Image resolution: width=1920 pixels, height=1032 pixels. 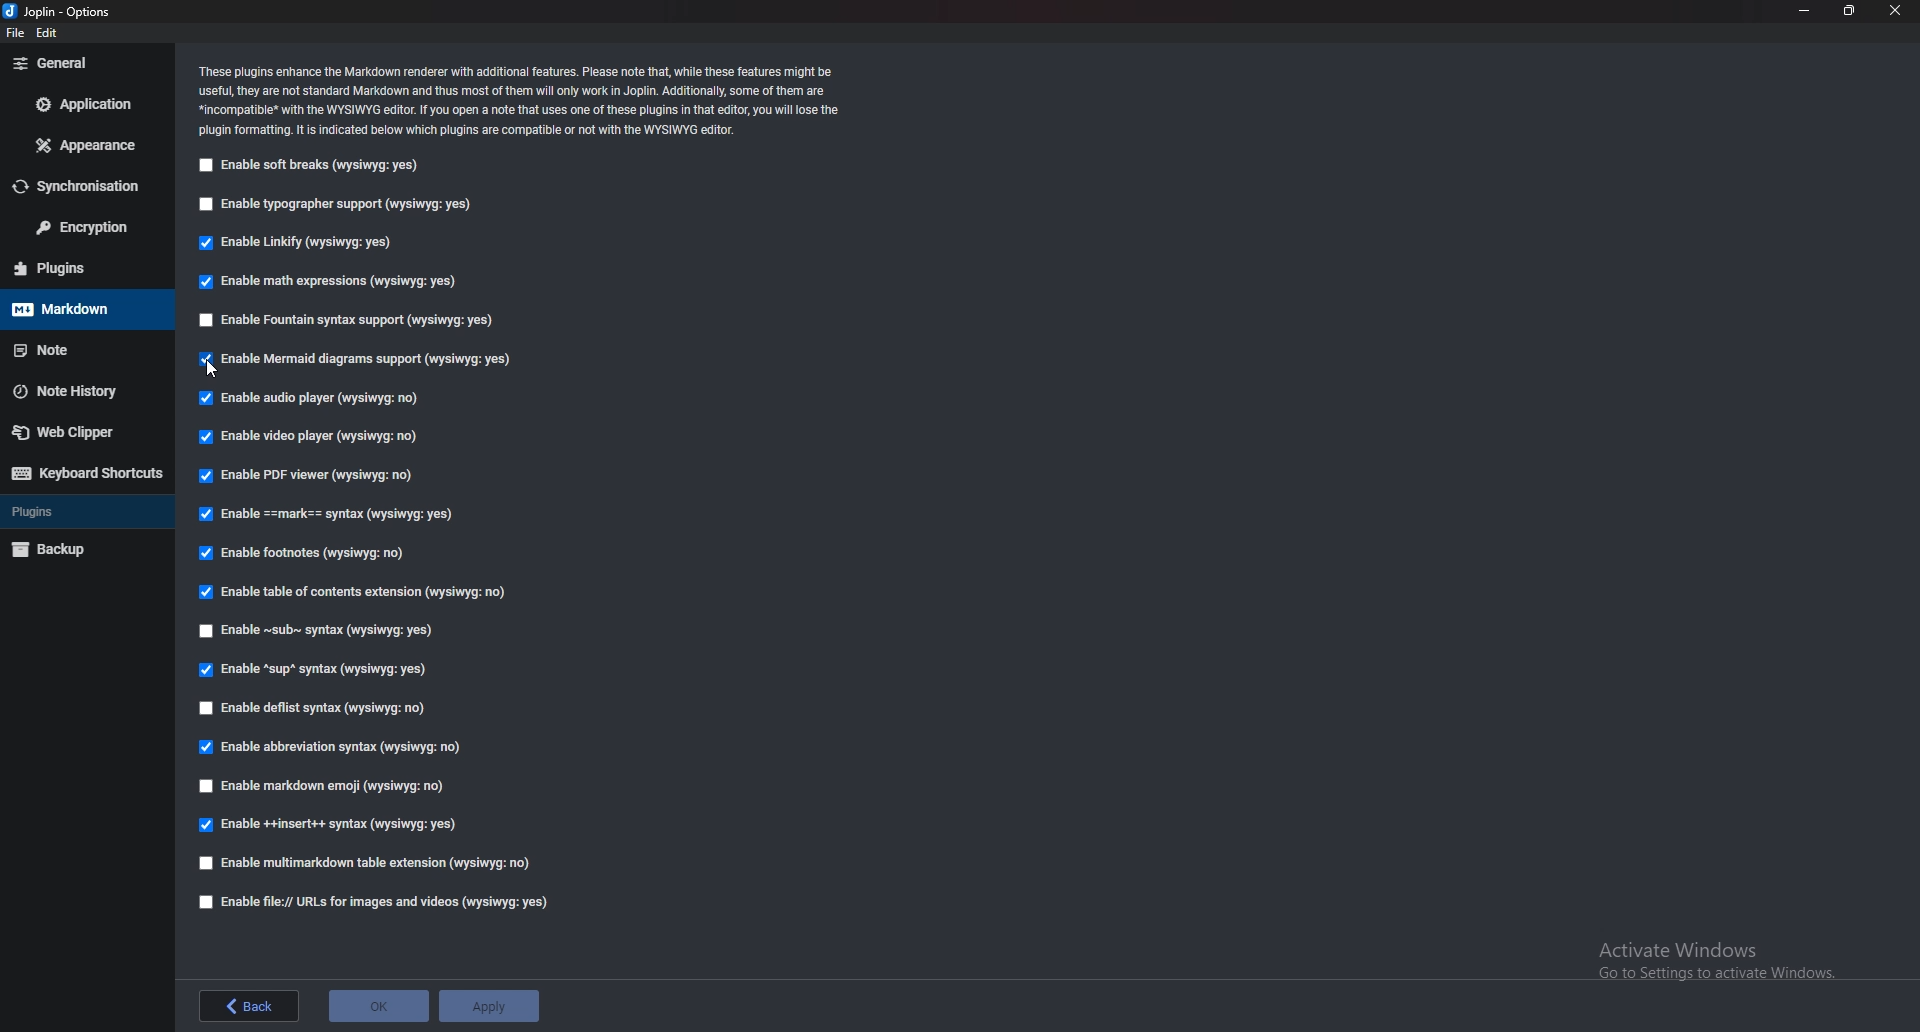 What do you see at coordinates (328, 788) in the screenshot?
I see `enable markdown emoji` at bounding box center [328, 788].